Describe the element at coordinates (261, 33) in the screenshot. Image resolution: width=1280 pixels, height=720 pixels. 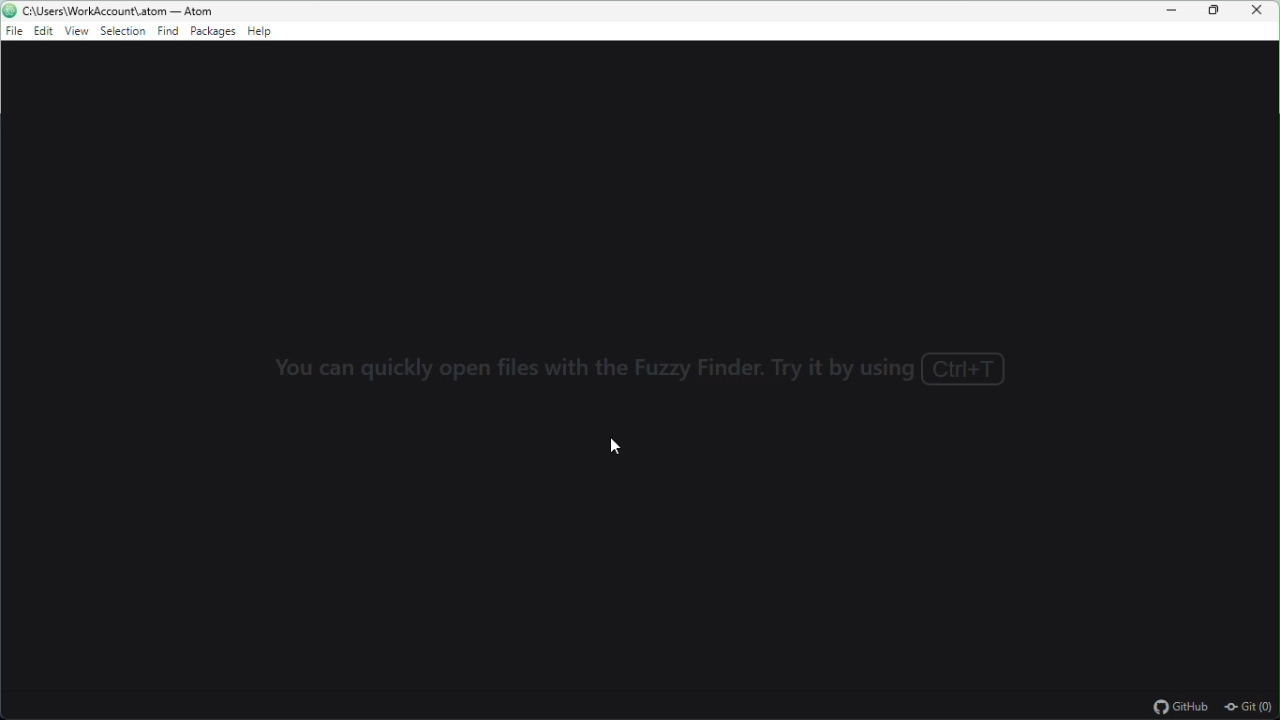
I see `help` at that location.